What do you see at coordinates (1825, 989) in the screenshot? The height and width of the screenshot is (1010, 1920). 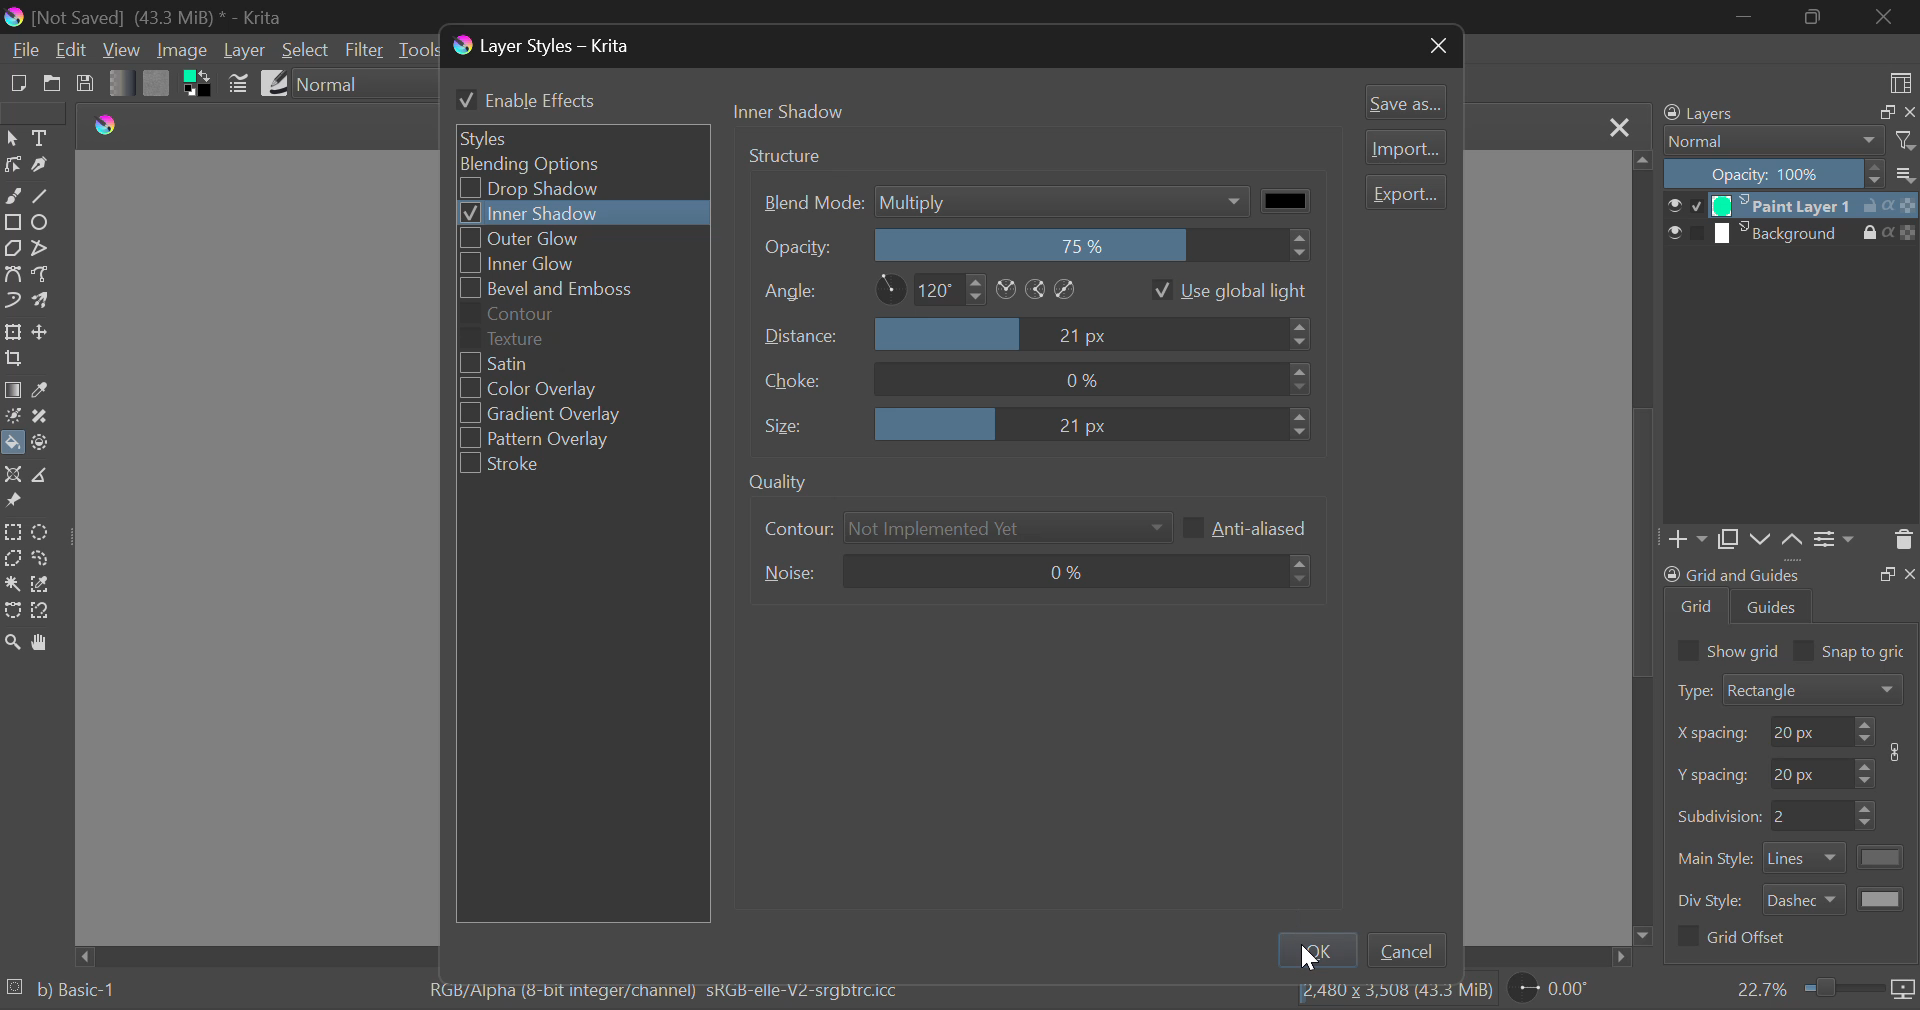 I see `Zoom` at bounding box center [1825, 989].